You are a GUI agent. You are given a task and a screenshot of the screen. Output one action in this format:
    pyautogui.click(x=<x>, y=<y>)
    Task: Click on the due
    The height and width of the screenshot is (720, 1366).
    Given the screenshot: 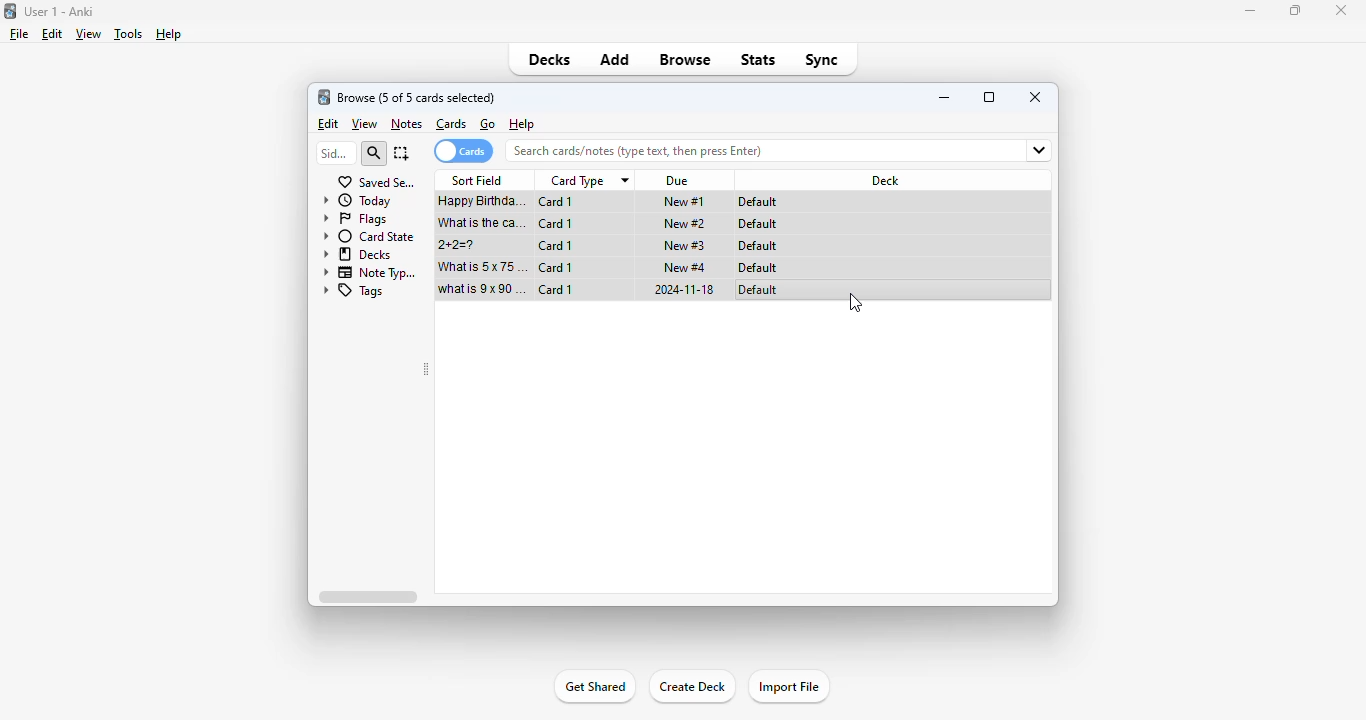 What is the action you would take?
    pyautogui.click(x=679, y=181)
    